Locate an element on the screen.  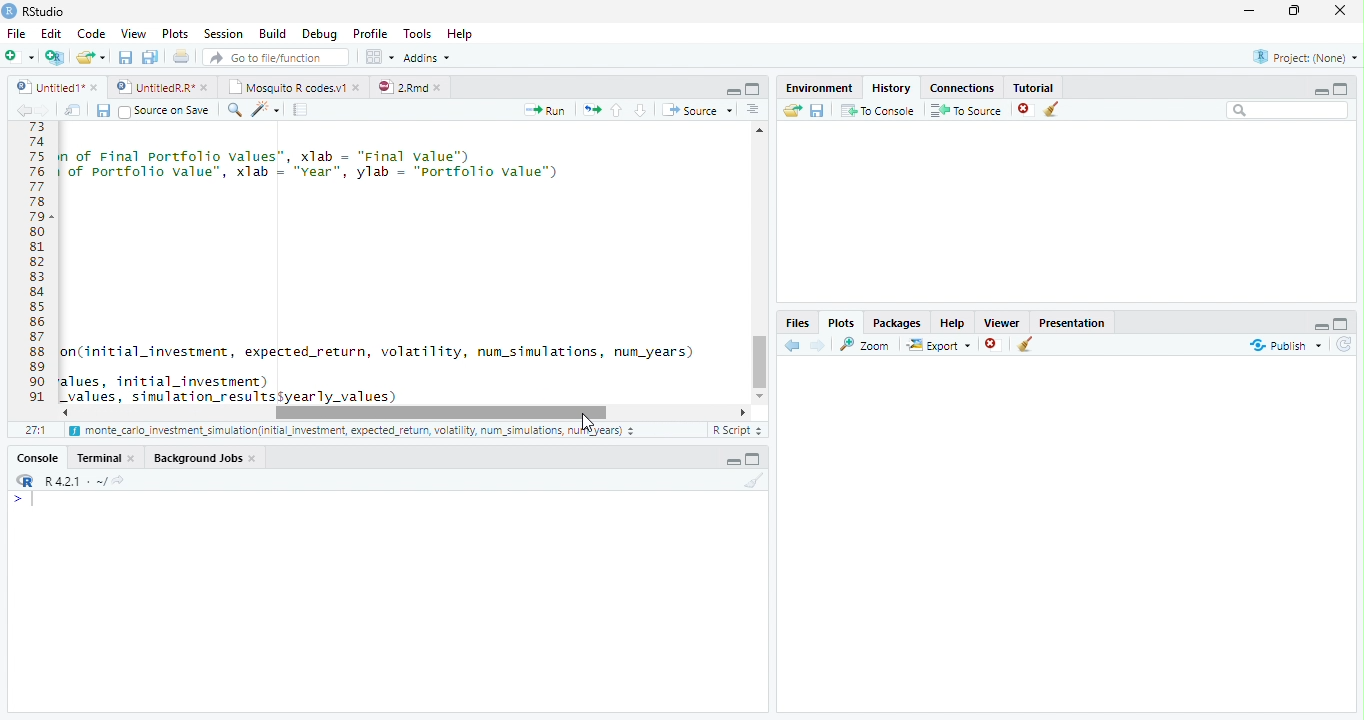
View is located at coordinates (132, 32).